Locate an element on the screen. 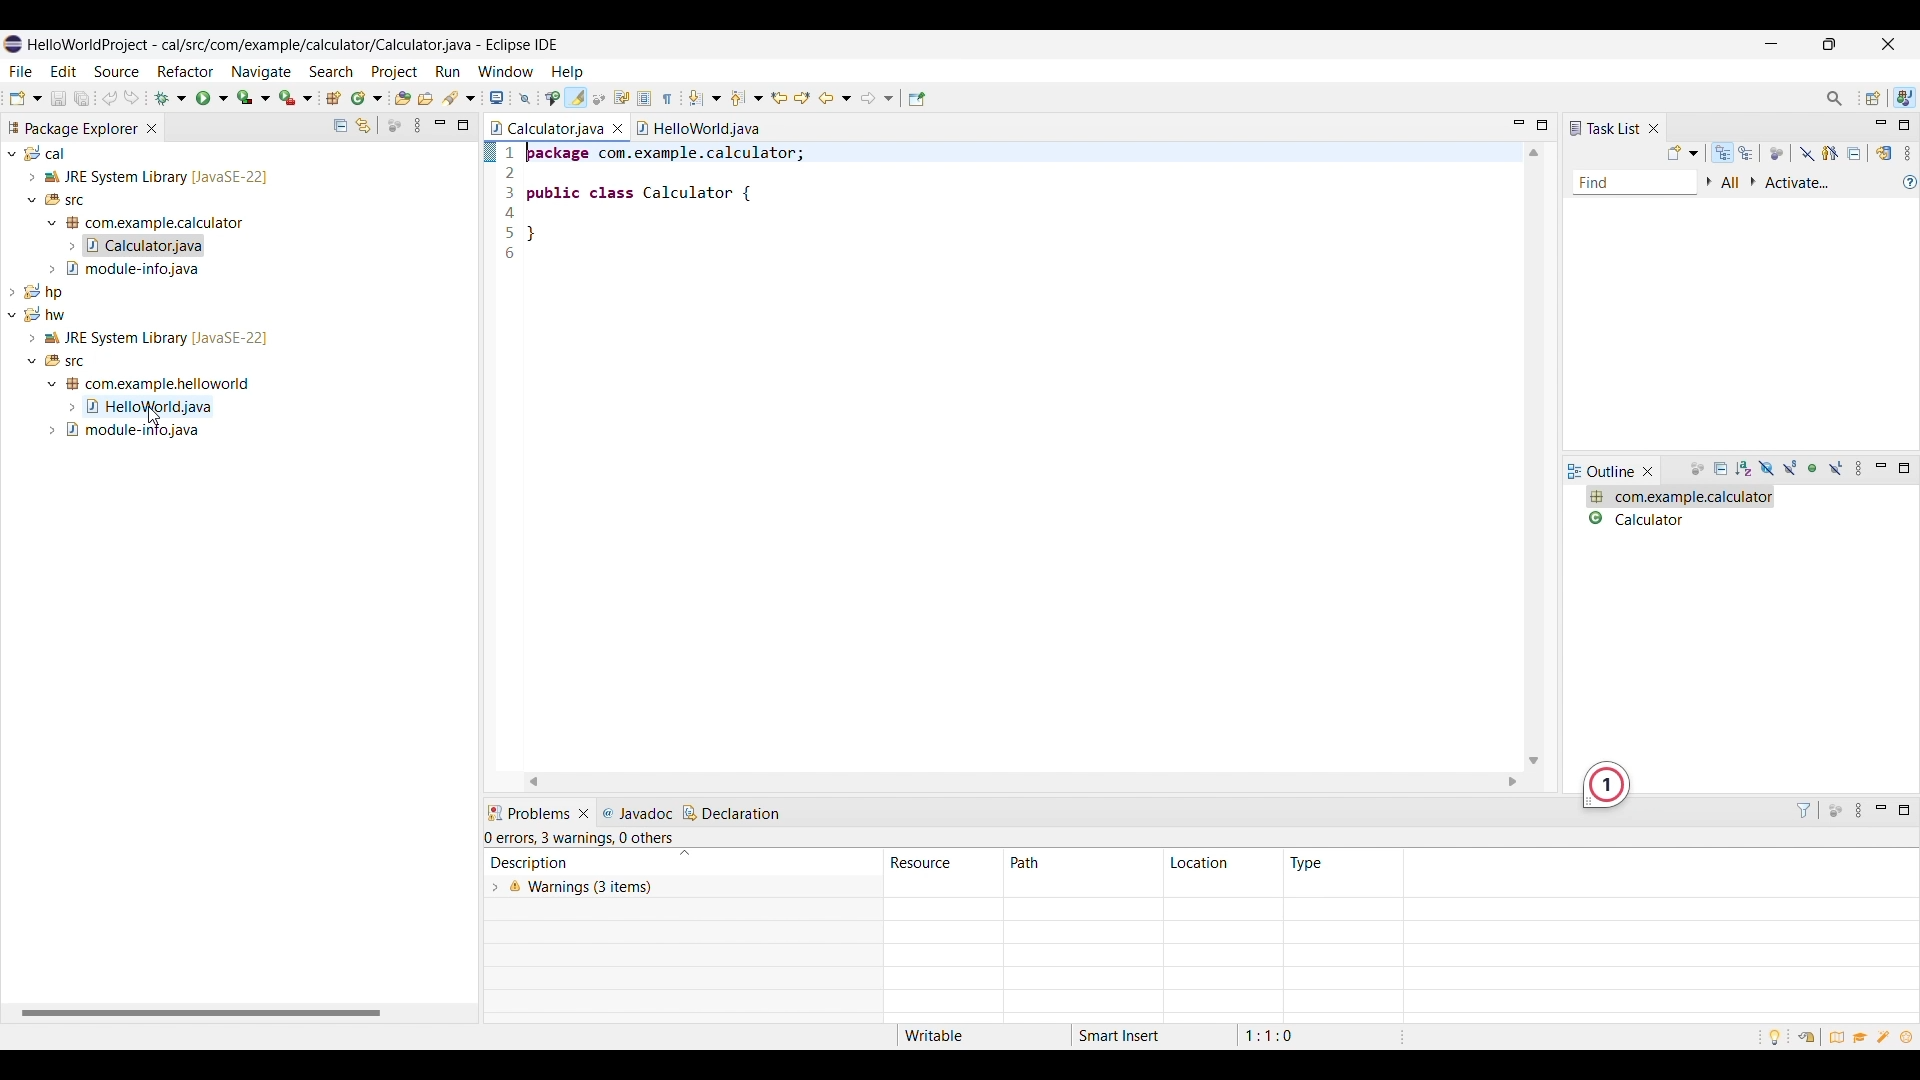 This screenshot has width=1920, height=1080. View menu is located at coordinates (1861, 469).